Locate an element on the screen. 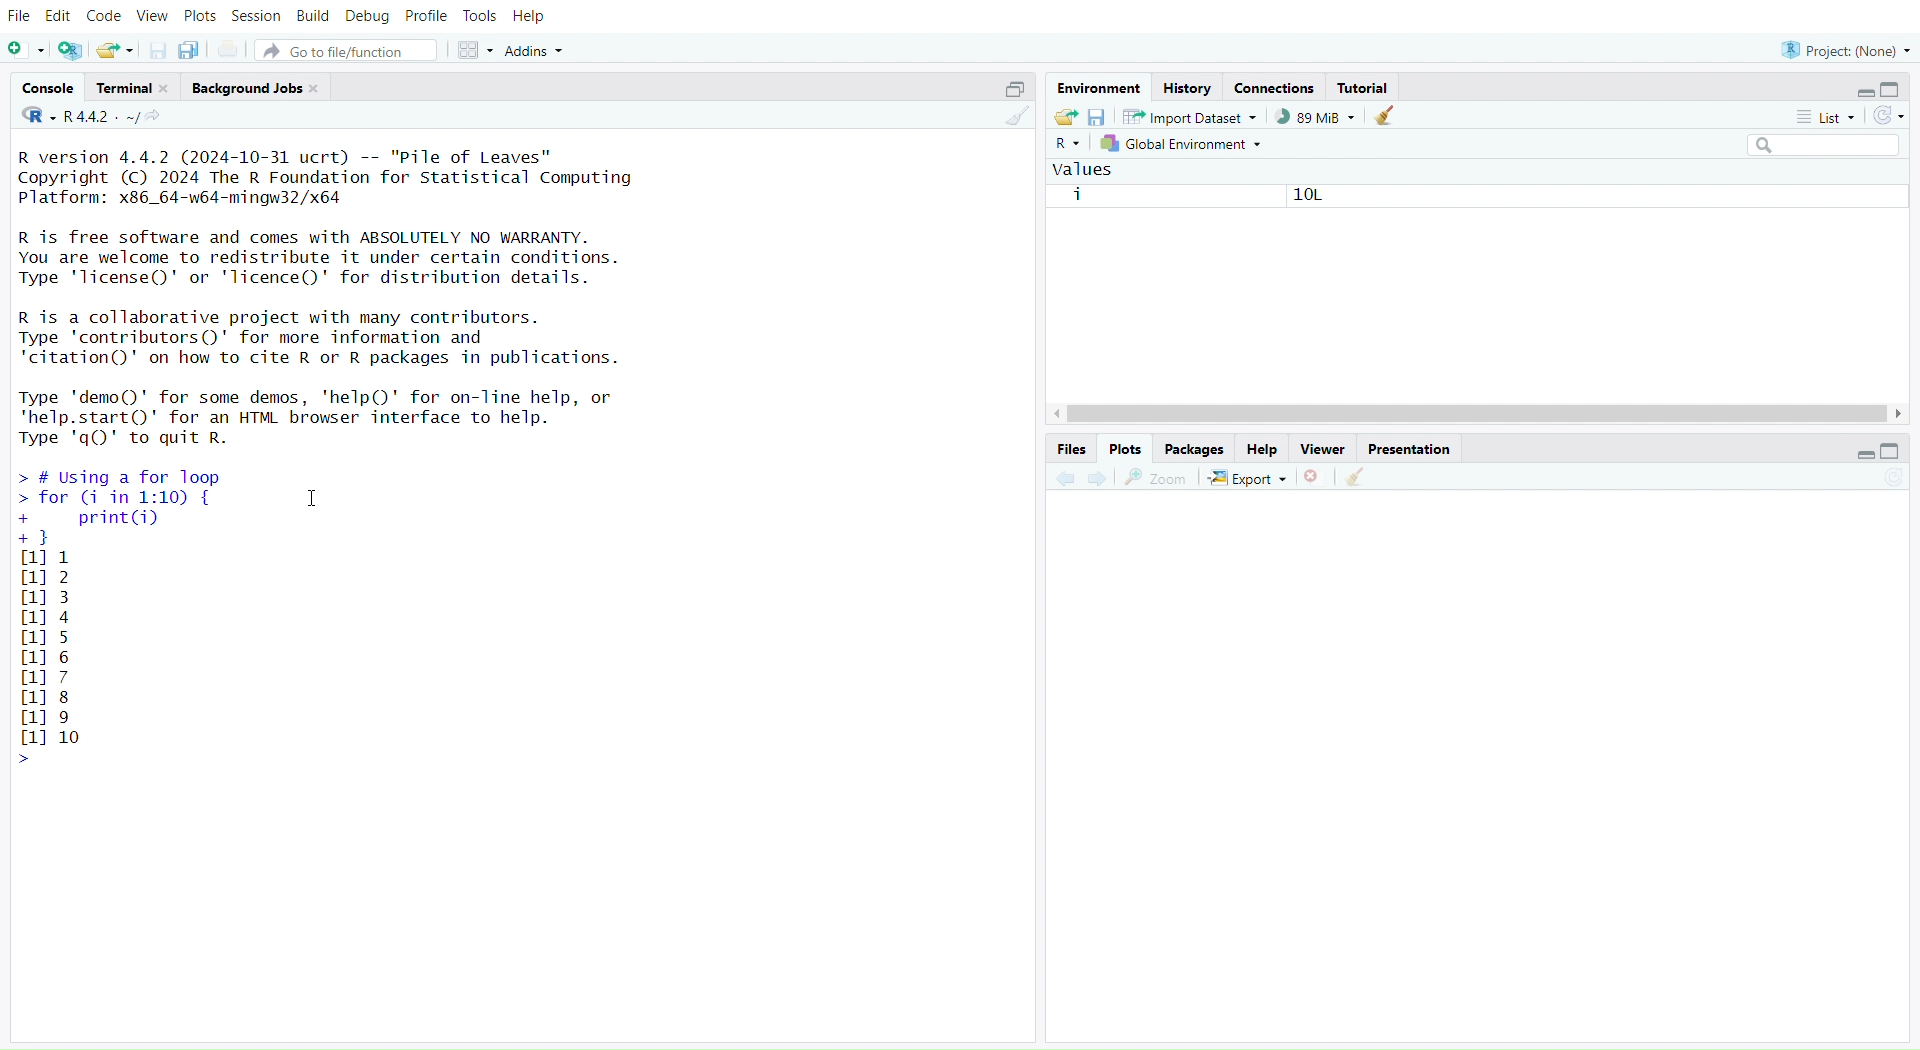 The image size is (1920, 1050). search is located at coordinates (1813, 146).